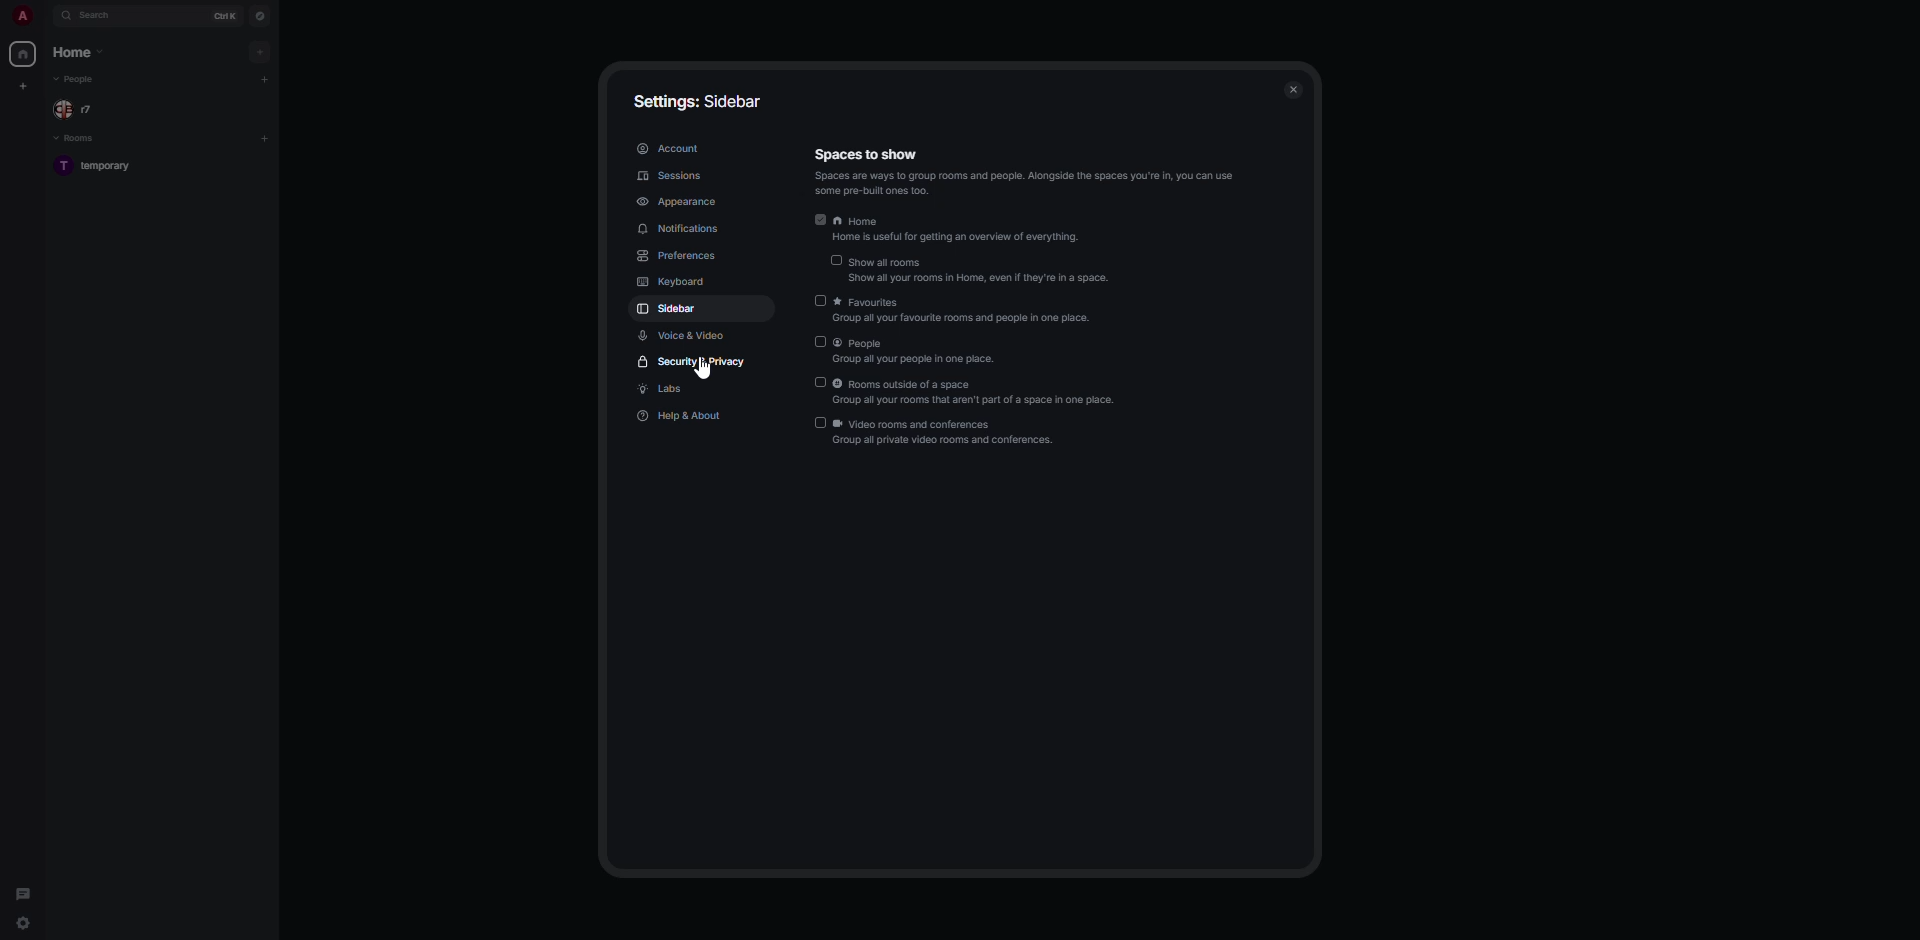  What do you see at coordinates (22, 56) in the screenshot?
I see `home` at bounding box center [22, 56].